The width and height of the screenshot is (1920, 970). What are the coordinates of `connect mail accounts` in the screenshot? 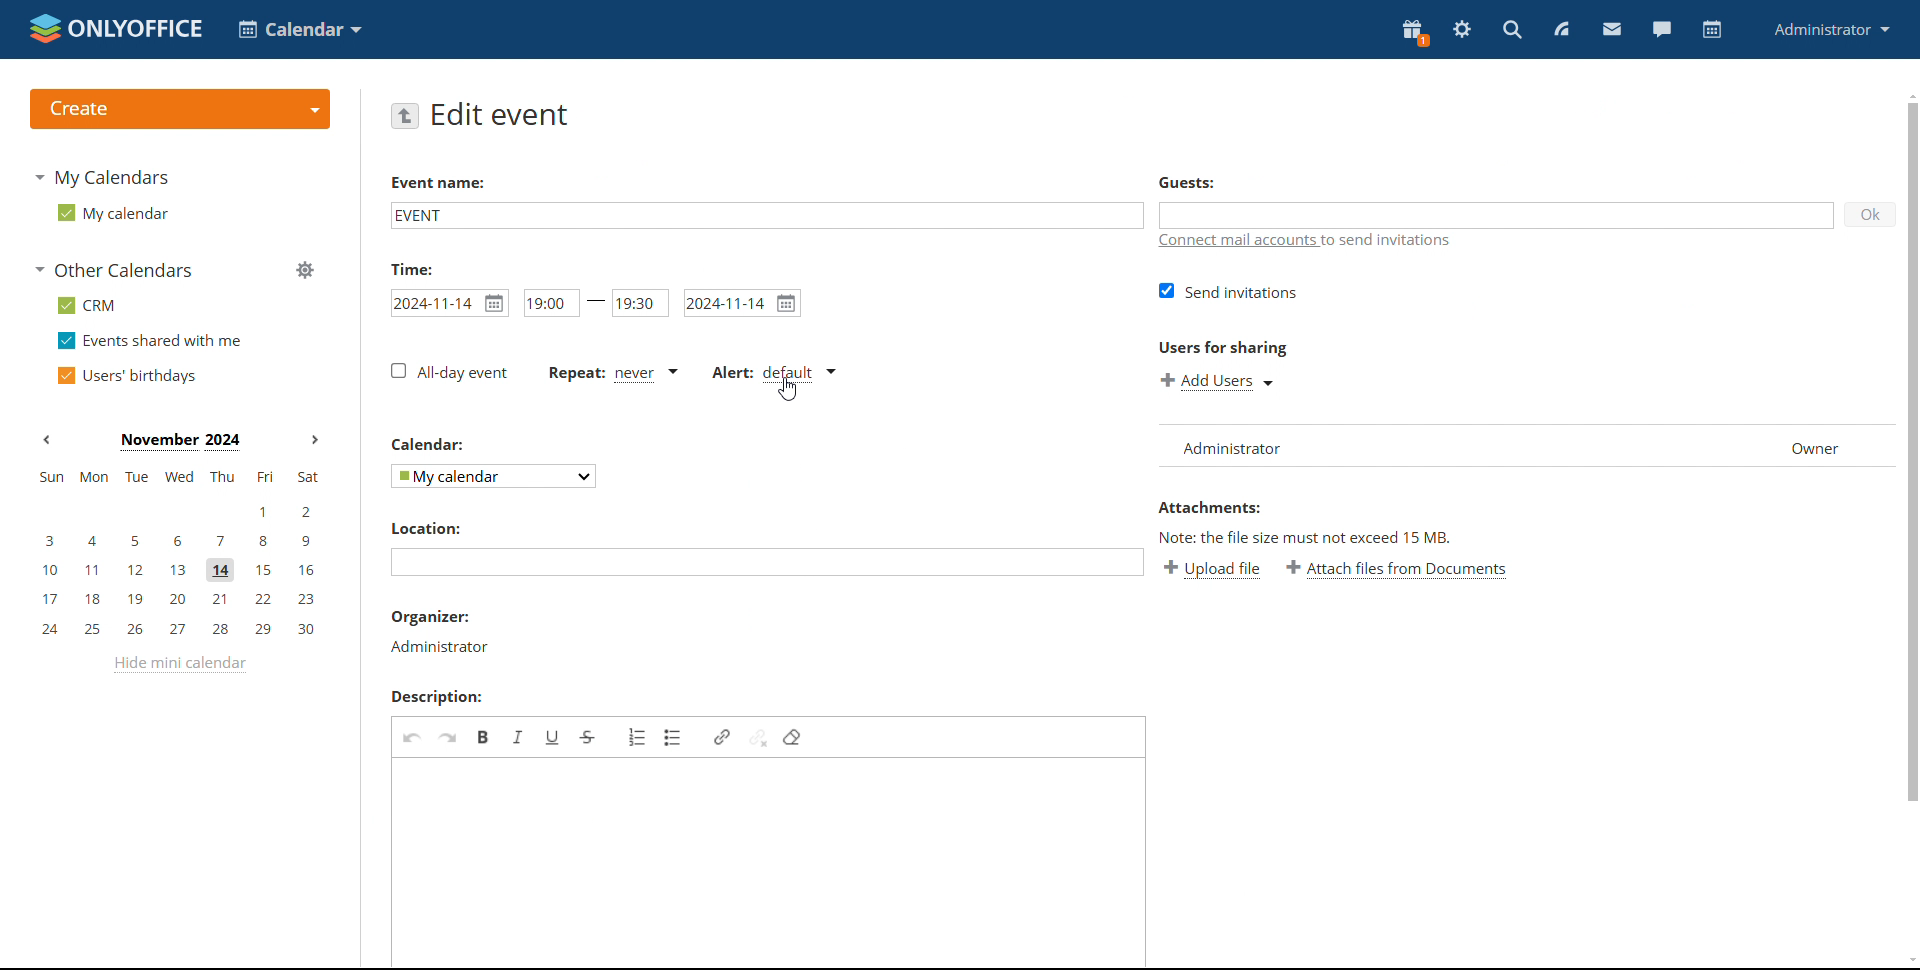 It's located at (1311, 241).